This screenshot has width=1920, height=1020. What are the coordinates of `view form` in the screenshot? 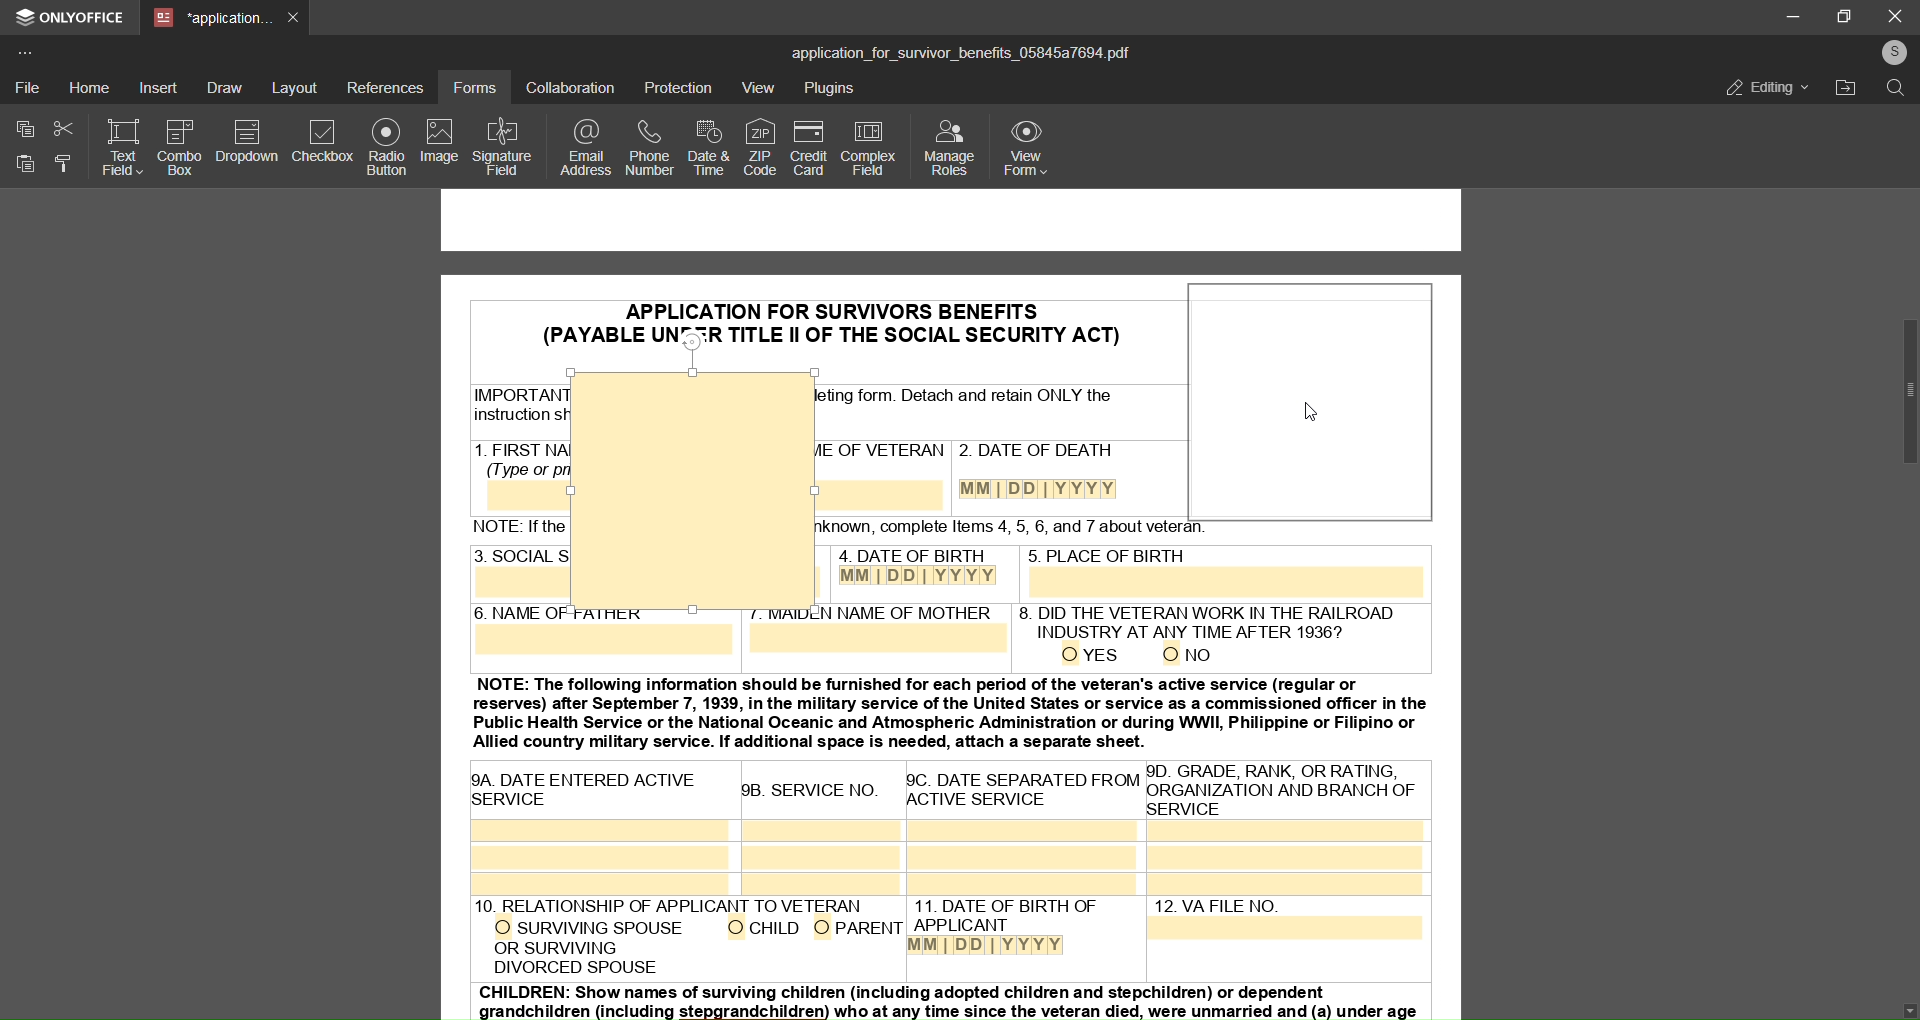 It's located at (1030, 147).